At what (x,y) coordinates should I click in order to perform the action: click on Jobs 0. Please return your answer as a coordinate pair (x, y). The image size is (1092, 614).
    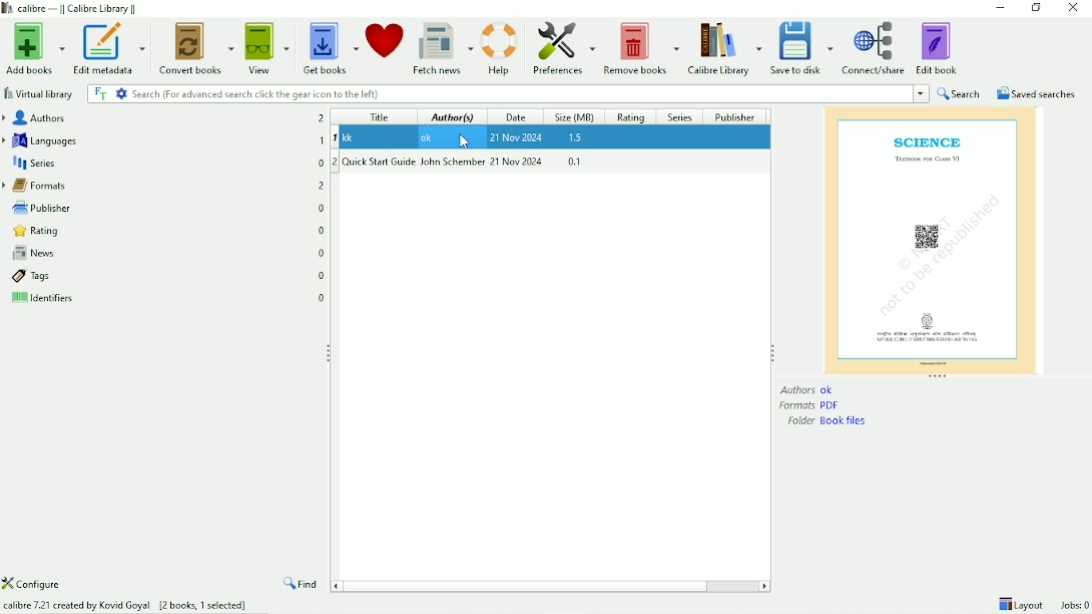
    Looking at the image, I should click on (1071, 606).